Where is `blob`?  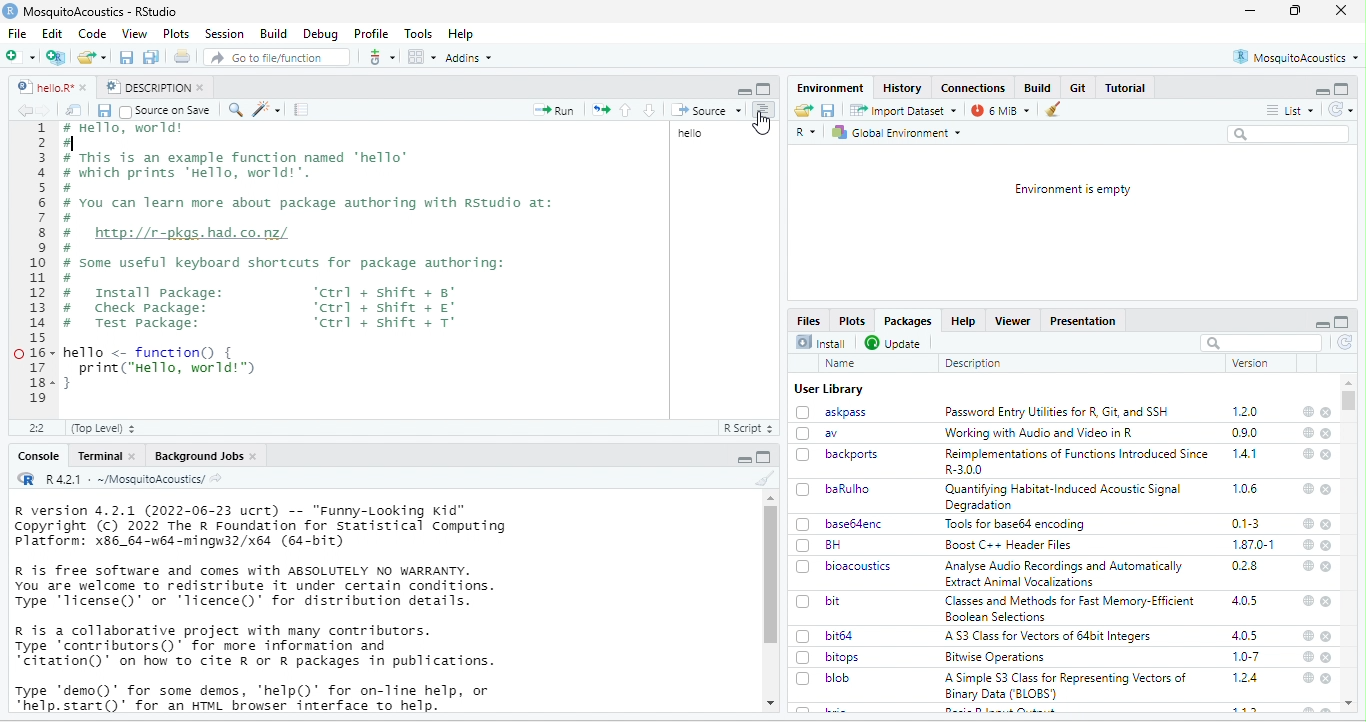 blob is located at coordinates (827, 678).